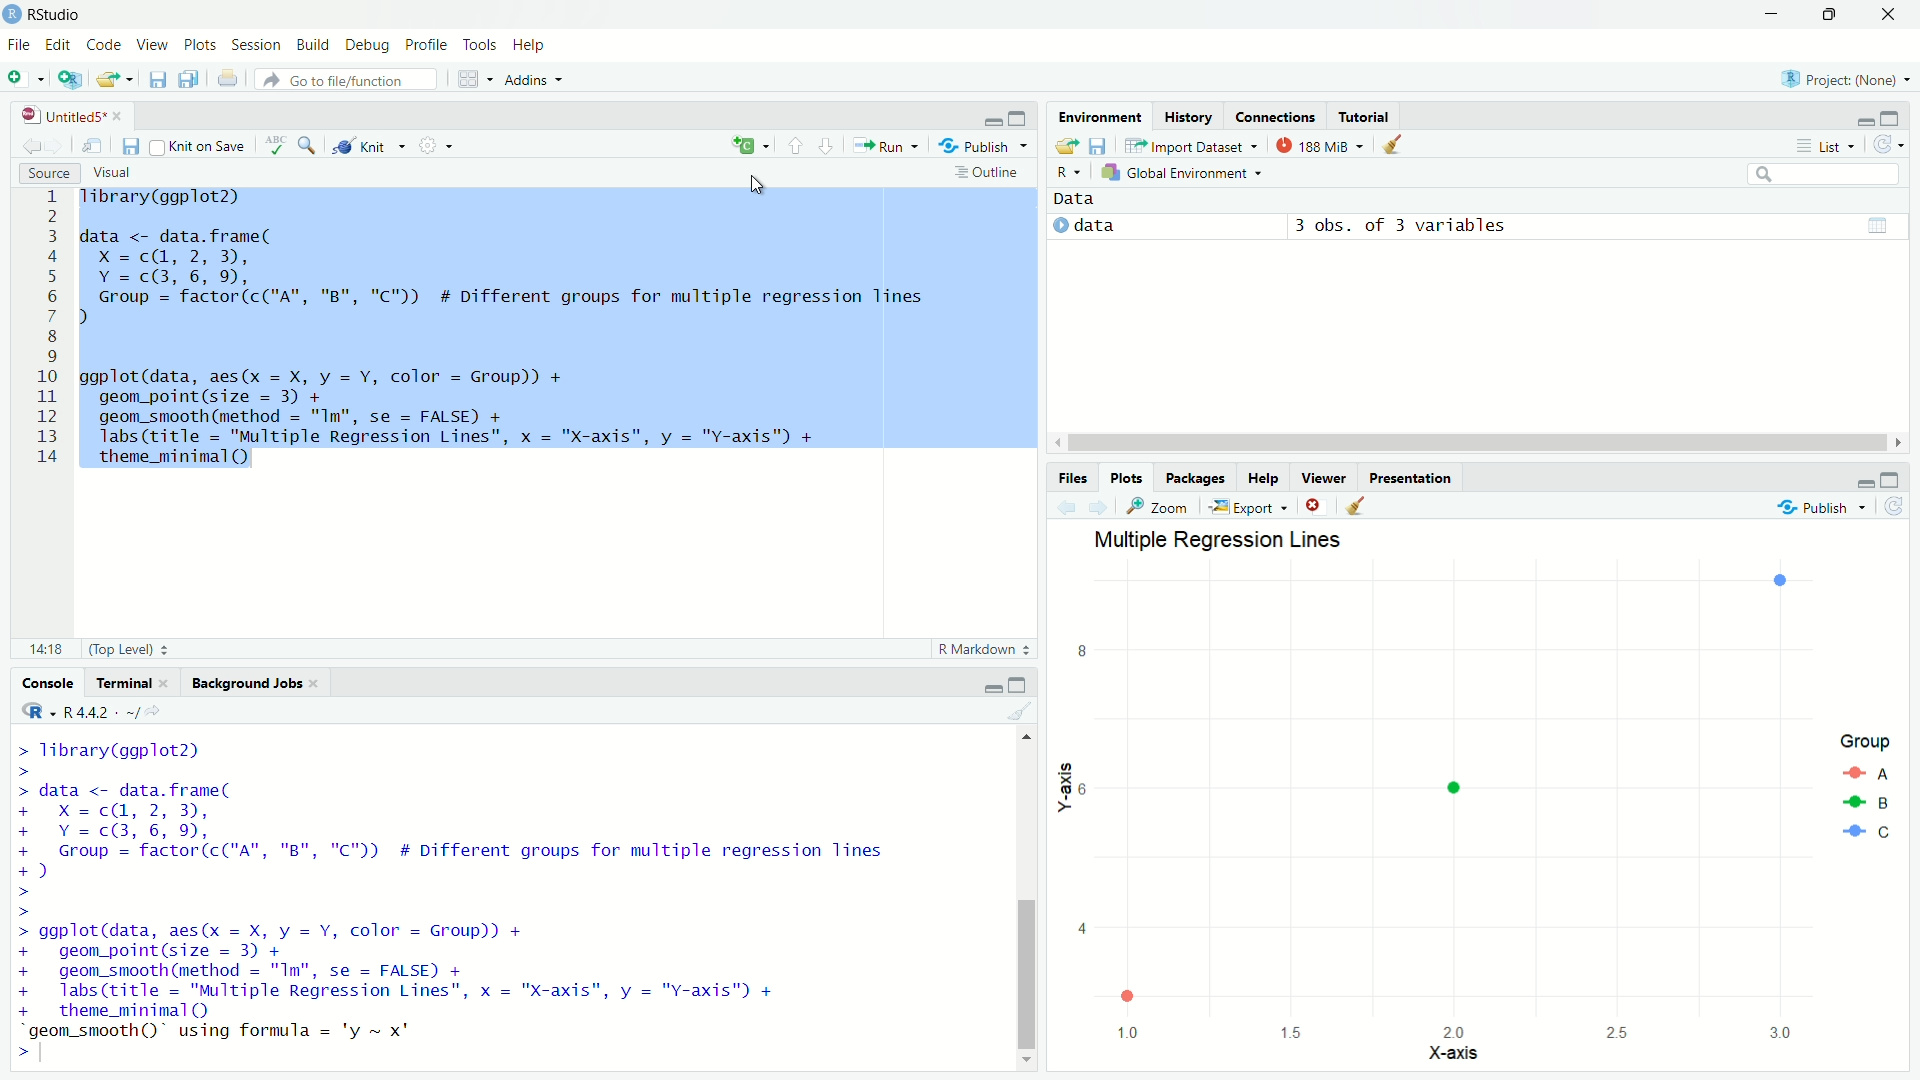 The image size is (1920, 1080). Describe the element at coordinates (442, 148) in the screenshot. I see `settings` at that location.